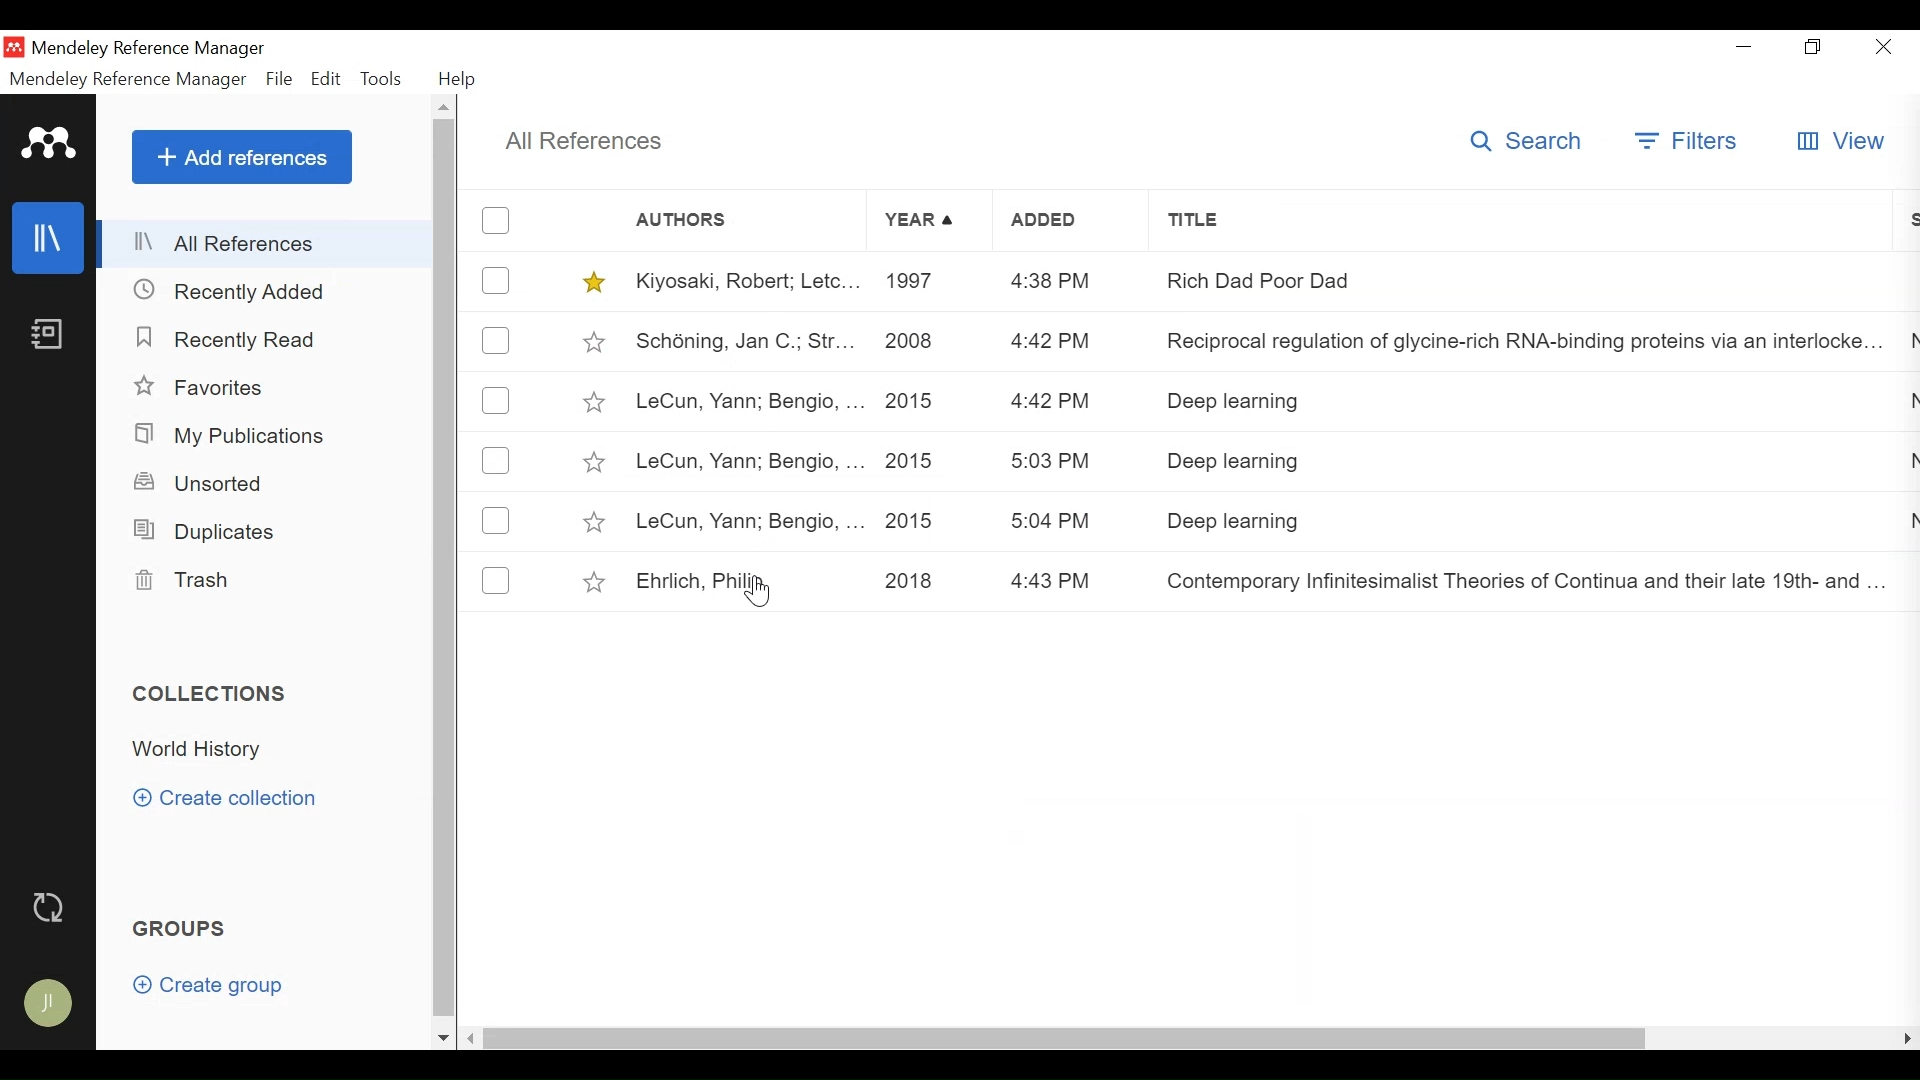 The width and height of the screenshot is (1920, 1080). What do you see at coordinates (1813, 47) in the screenshot?
I see `Restore` at bounding box center [1813, 47].